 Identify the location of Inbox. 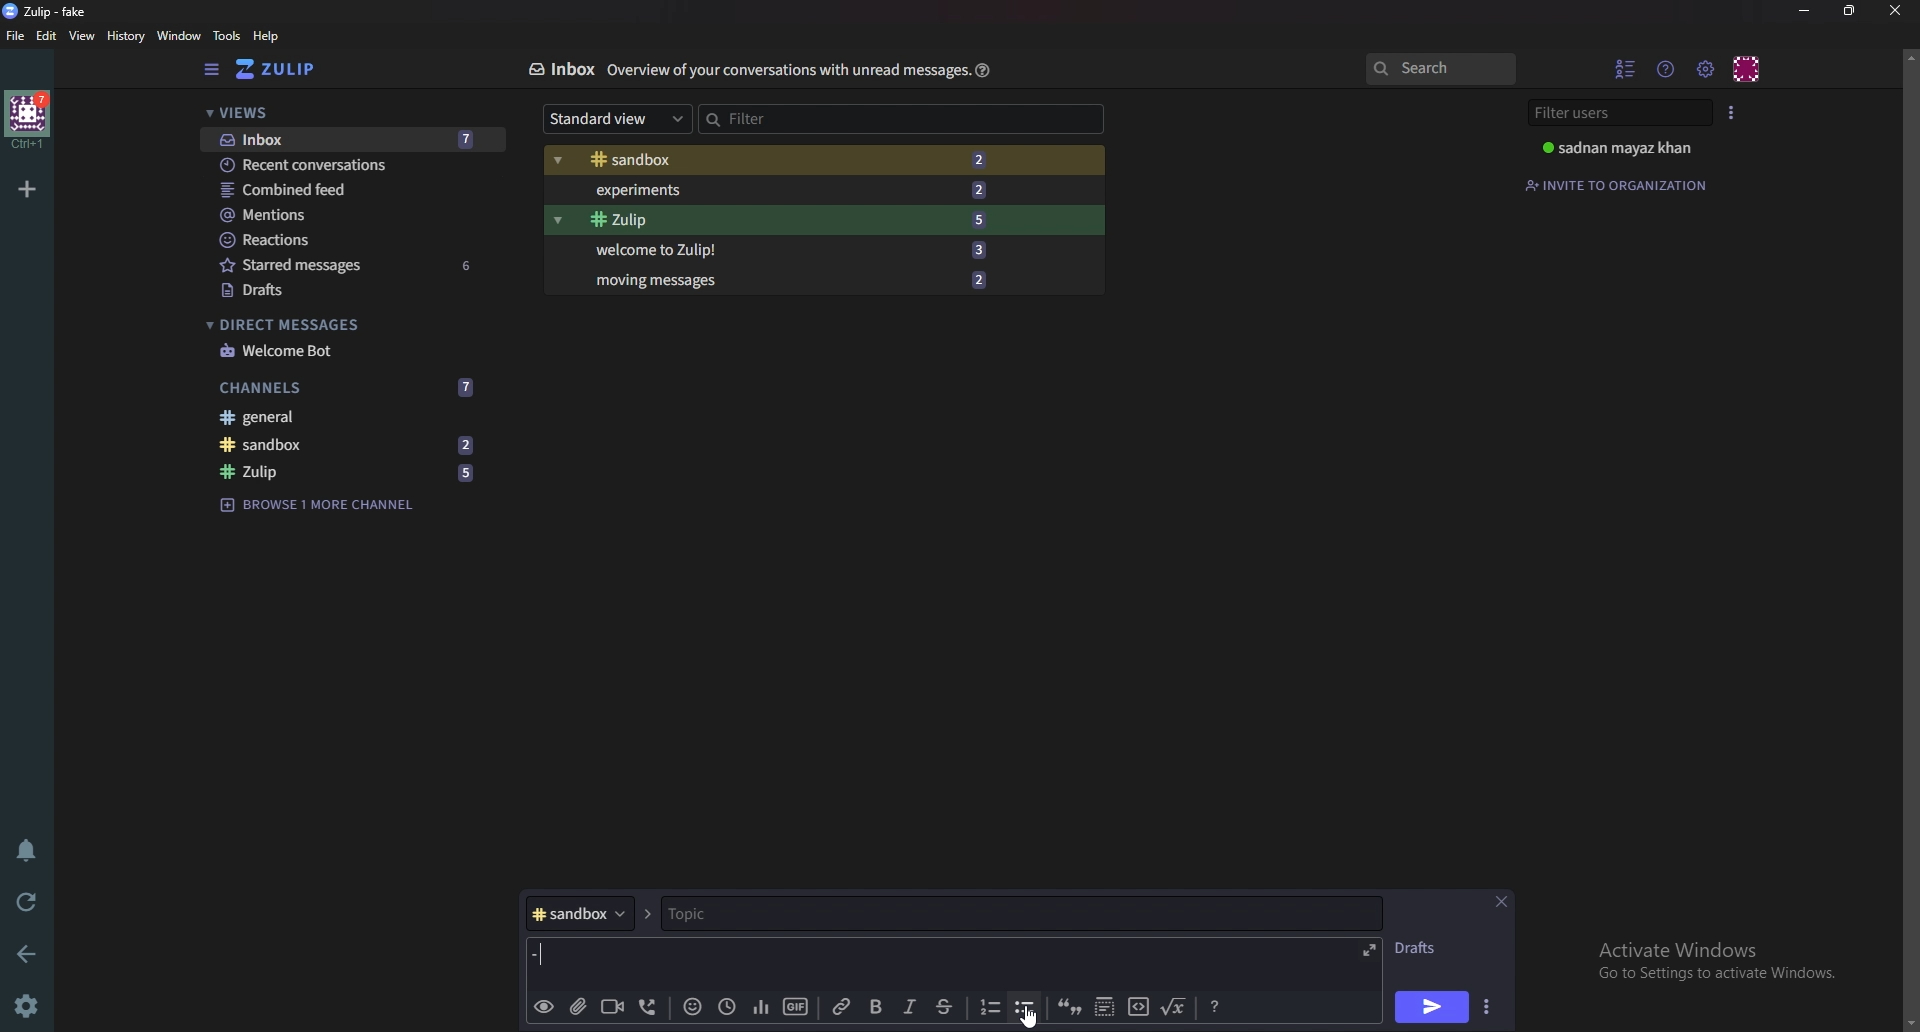
(351, 141).